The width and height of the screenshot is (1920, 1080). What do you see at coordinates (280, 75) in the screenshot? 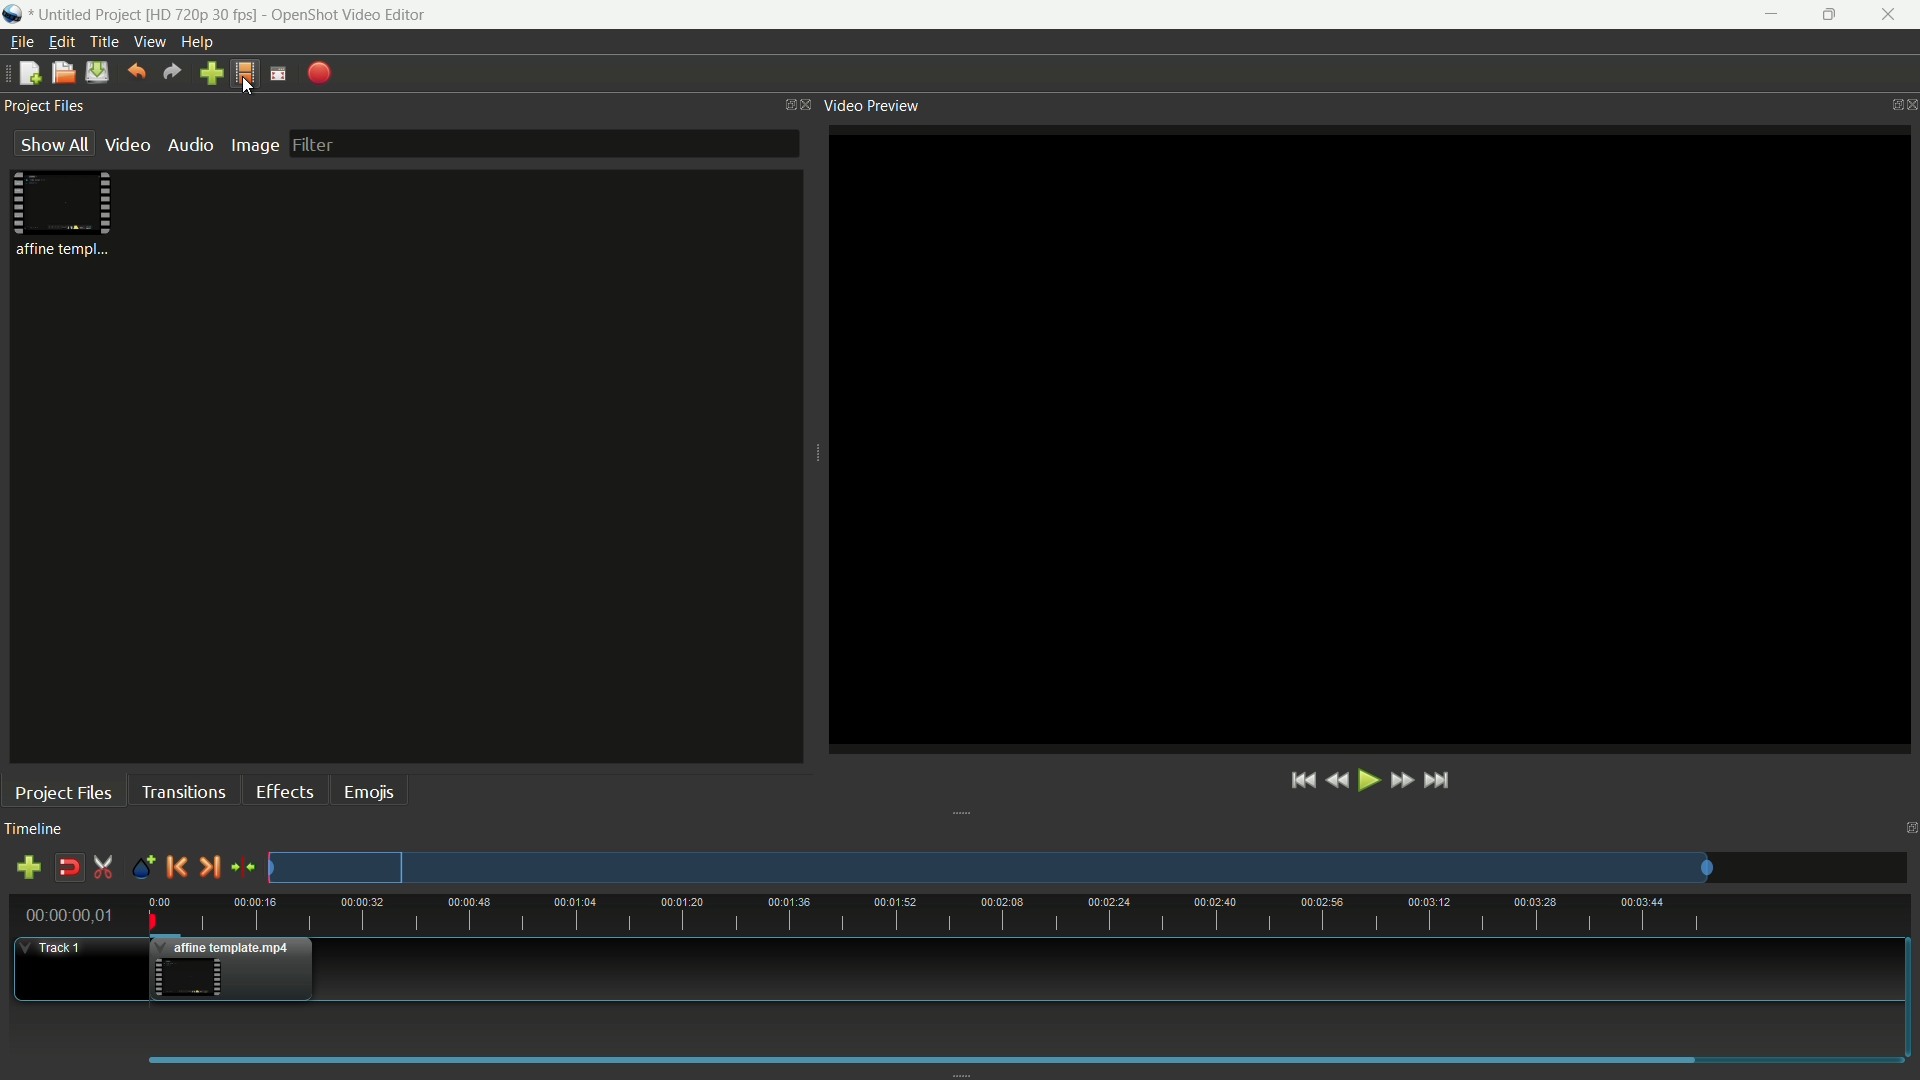
I see `full screen` at bounding box center [280, 75].